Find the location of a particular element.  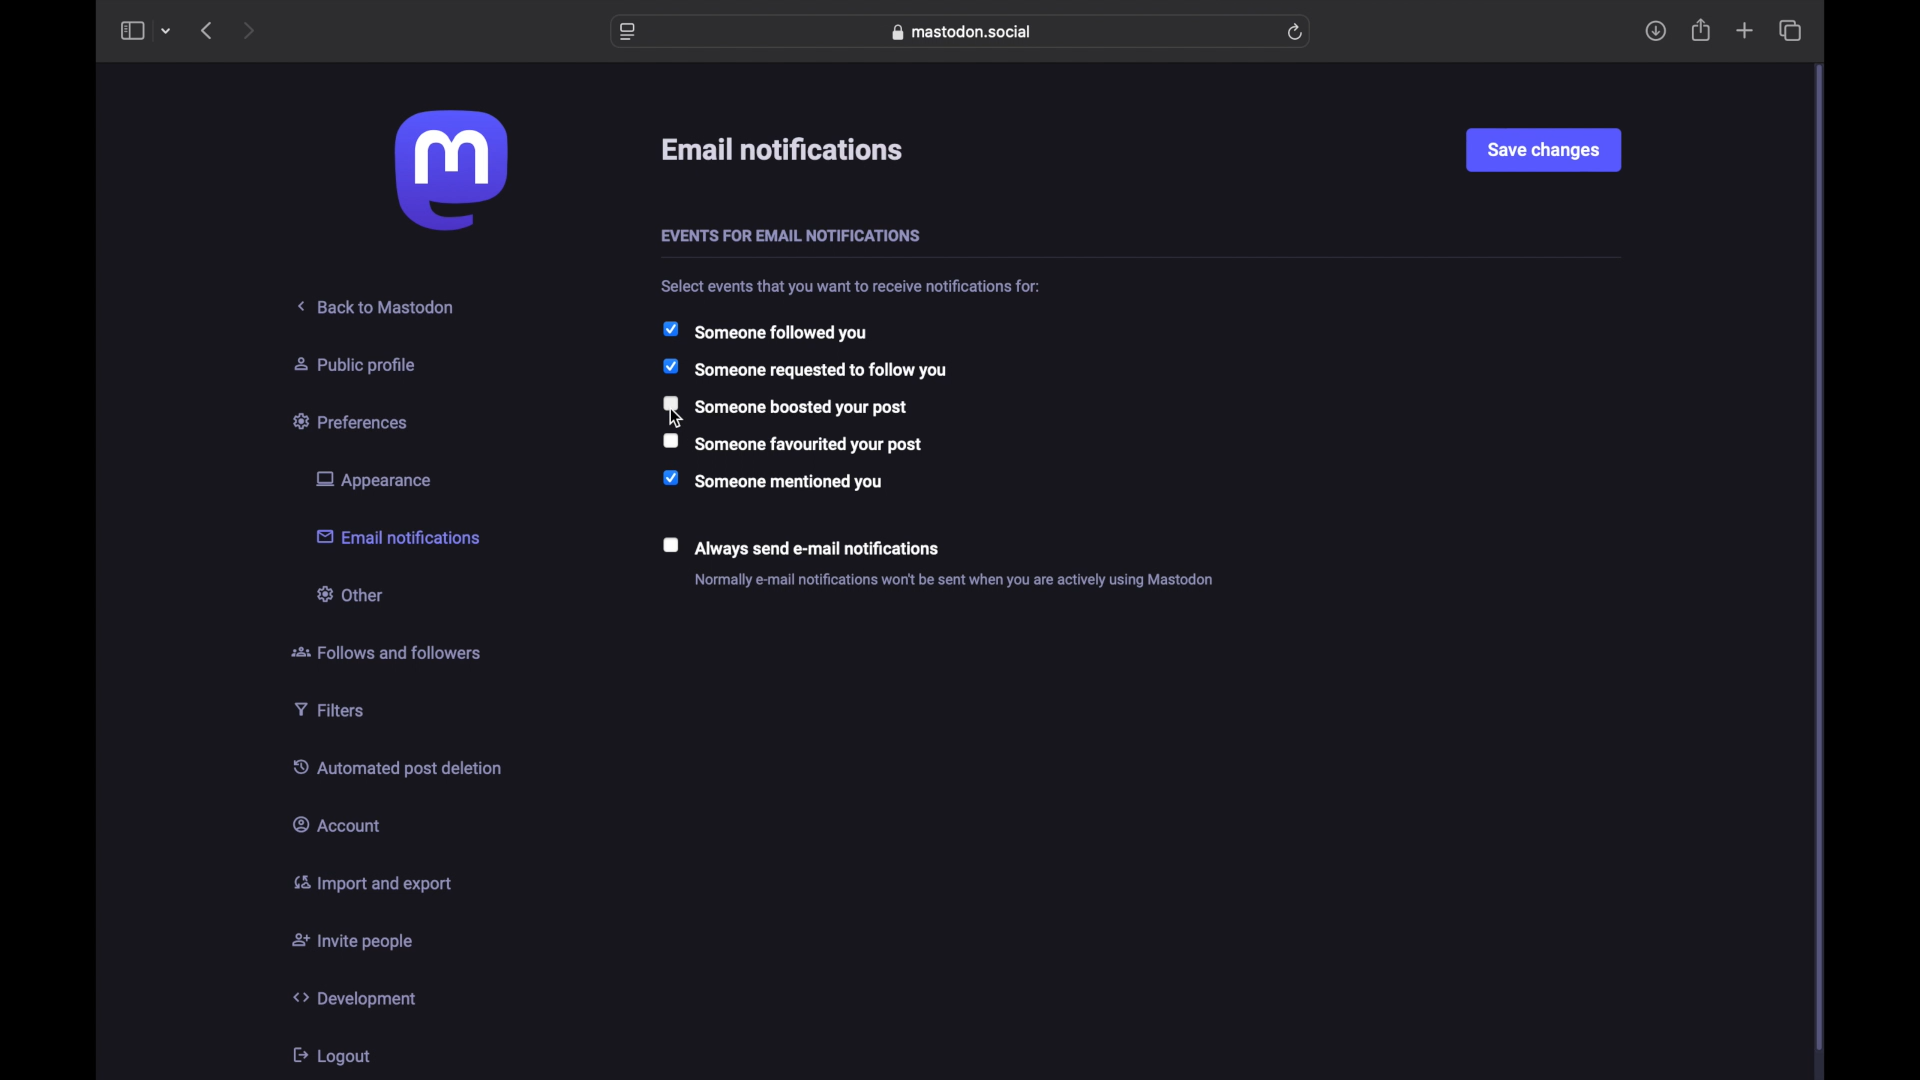

email notifications is located at coordinates (398, 535).